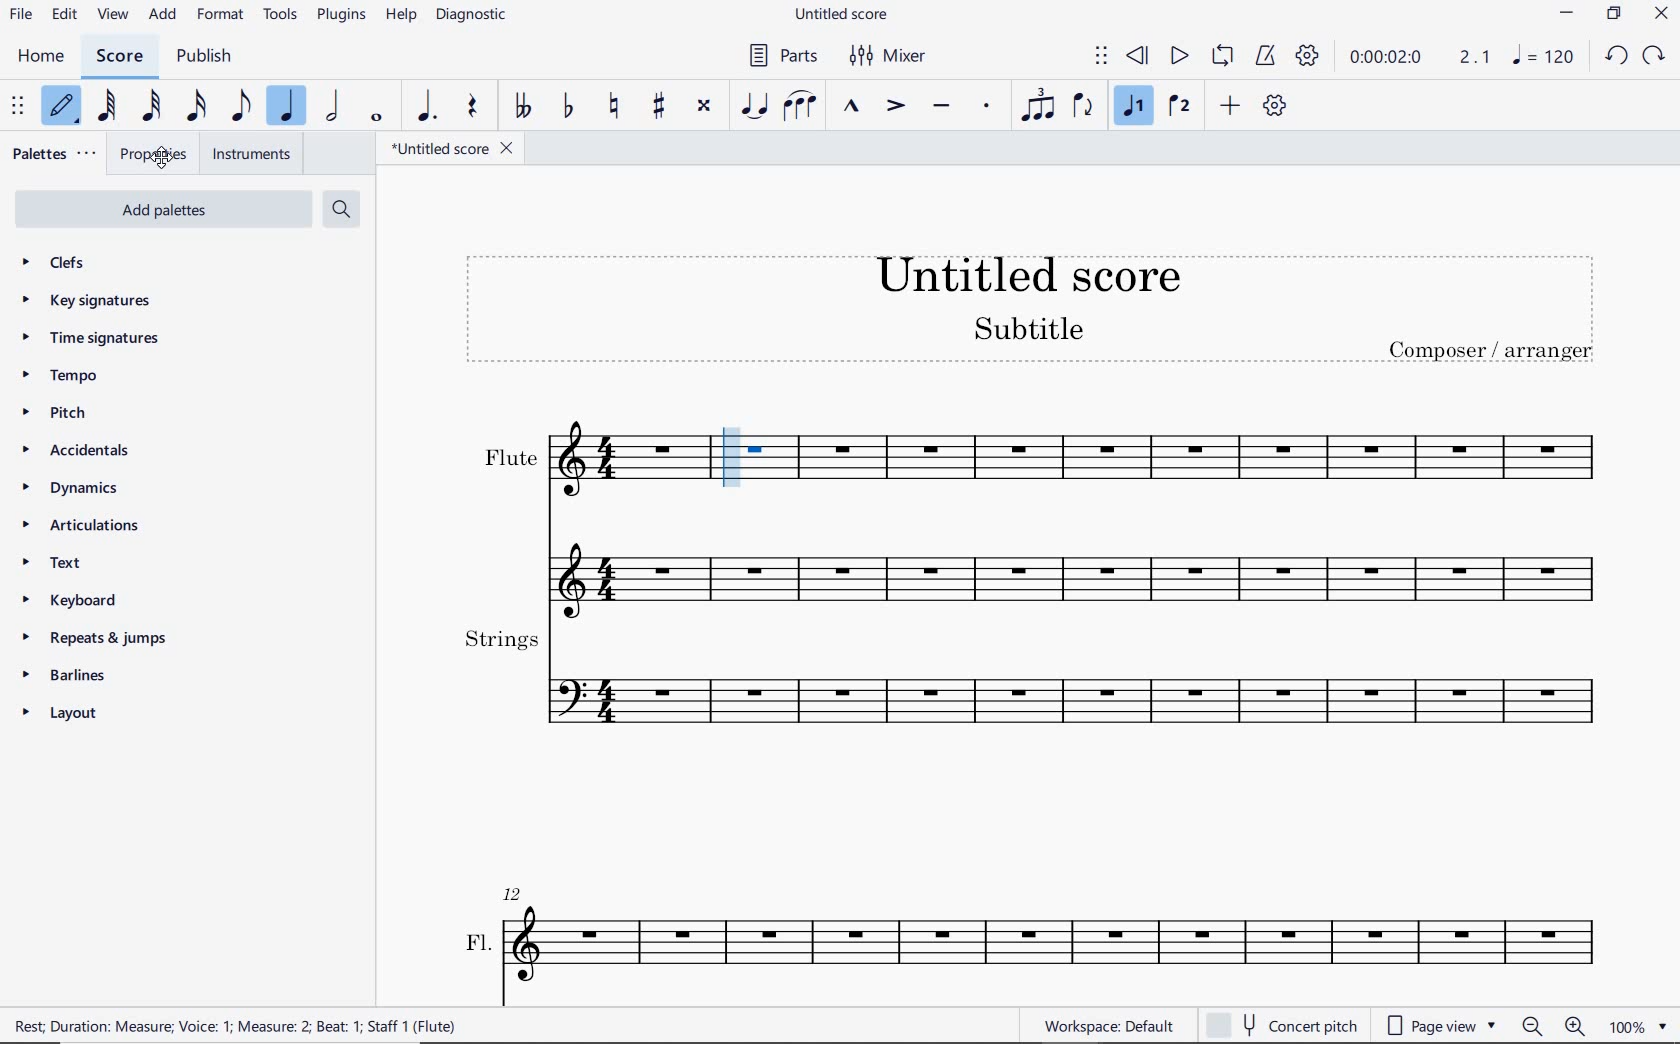 The image size is (1680, 1044). I want to click on MARCATO, so click(852, 108).